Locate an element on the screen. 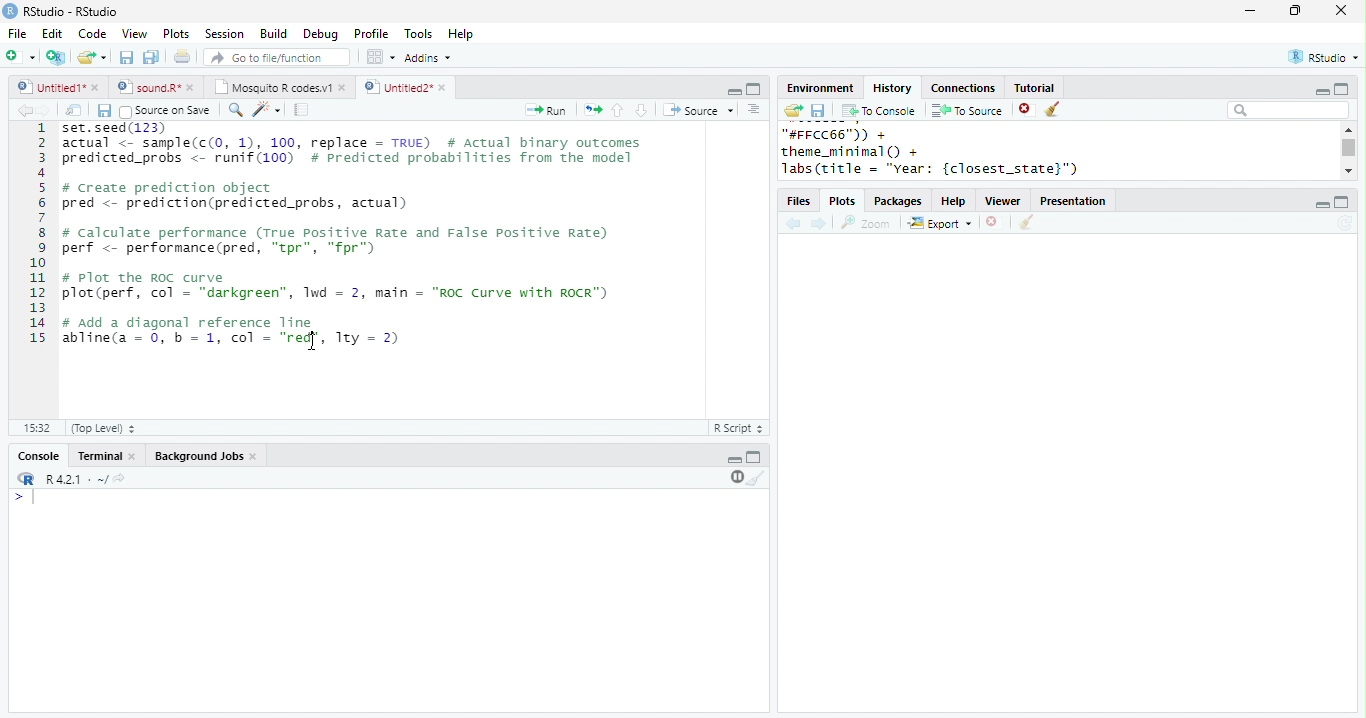 The width and height of the screenshot is (1366, 718). scroll bar is located at coordinates (1350, 148).